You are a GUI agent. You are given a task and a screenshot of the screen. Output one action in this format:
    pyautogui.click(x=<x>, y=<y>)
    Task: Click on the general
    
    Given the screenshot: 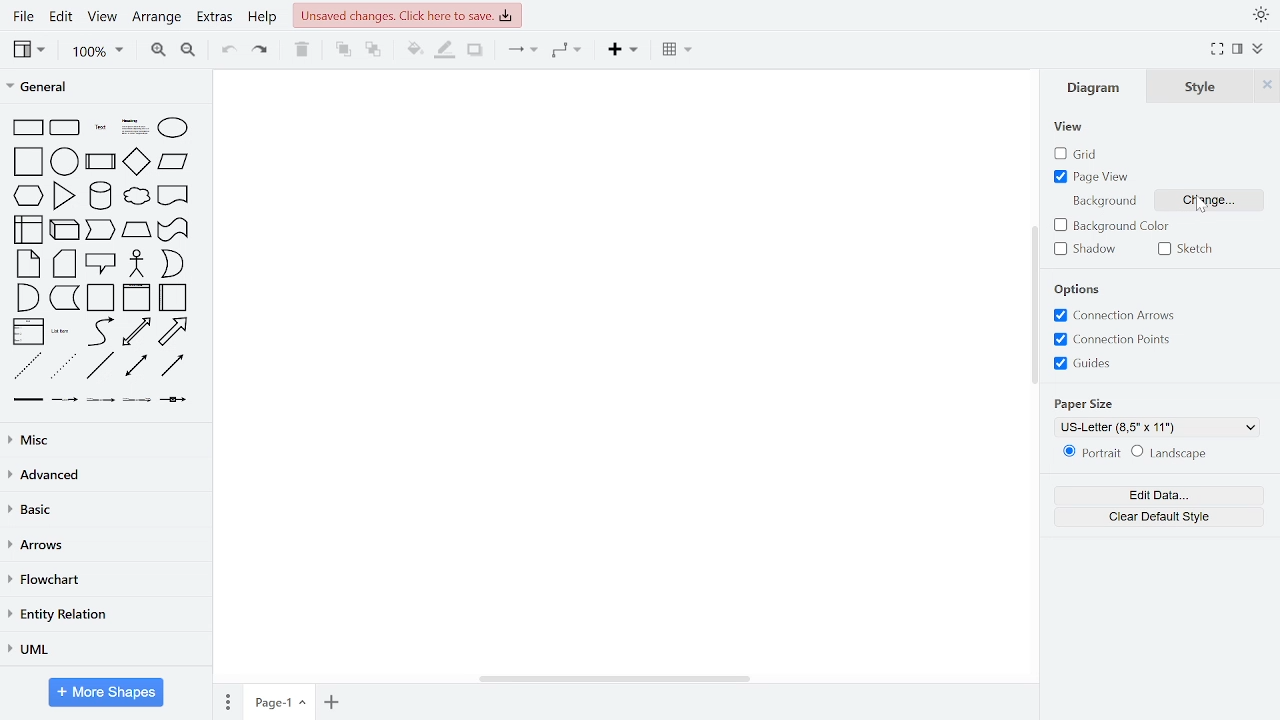 What is the action you would take?
    pyautogui.click(x=98, y=89)
    